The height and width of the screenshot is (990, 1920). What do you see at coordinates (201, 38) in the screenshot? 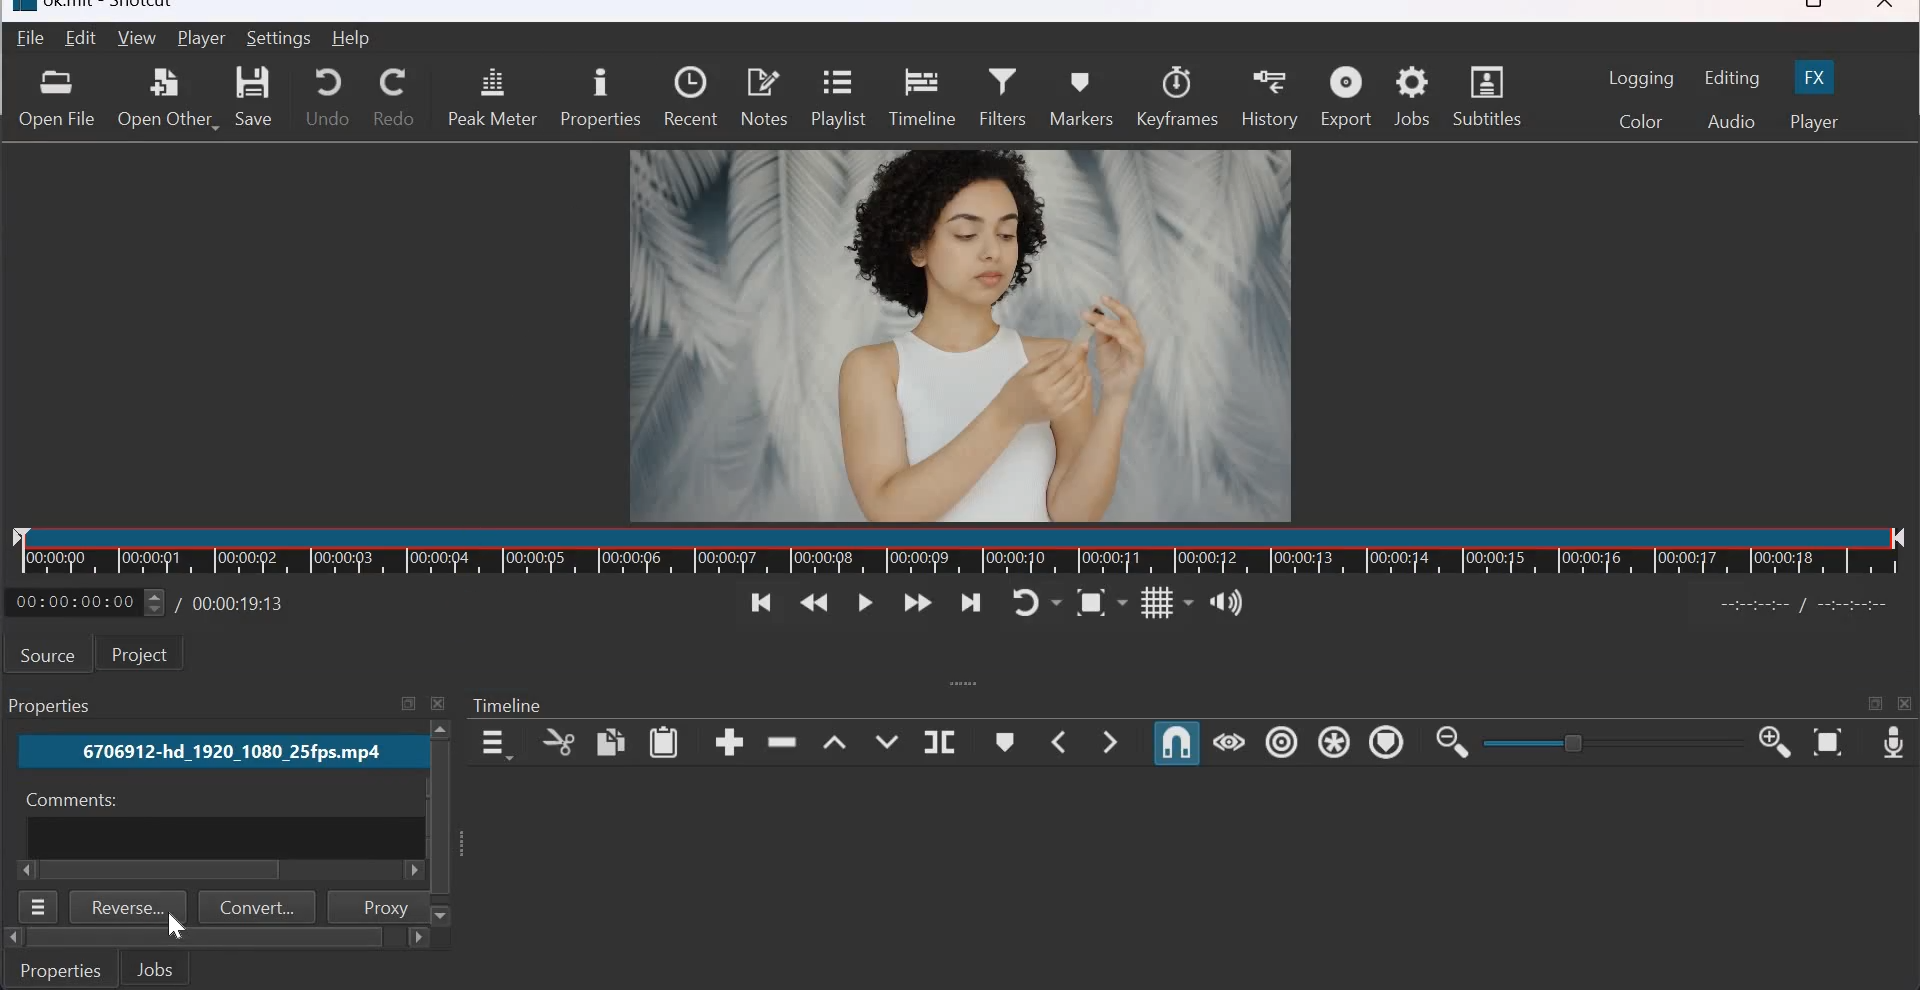
I see `Player` at bounding box center [201, 38].